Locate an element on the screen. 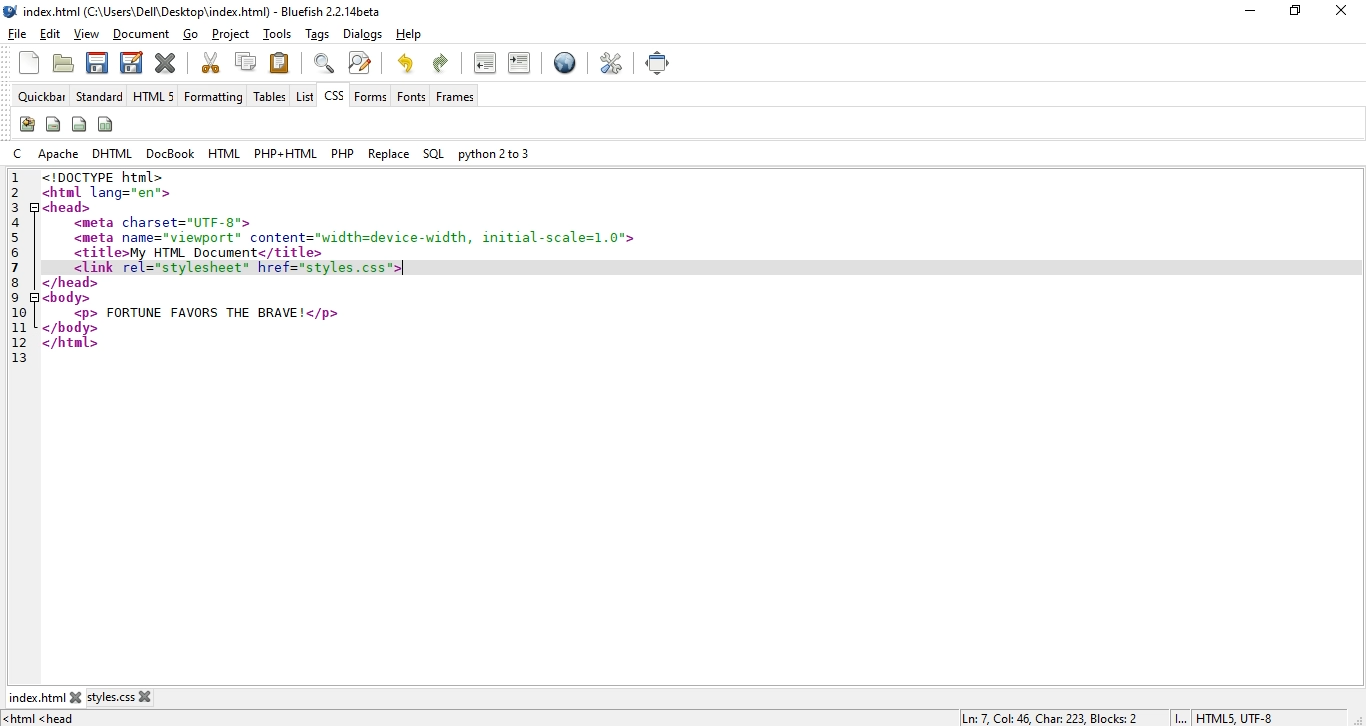 The image size is (1366, 726). help is located at coordinates (408, 35).